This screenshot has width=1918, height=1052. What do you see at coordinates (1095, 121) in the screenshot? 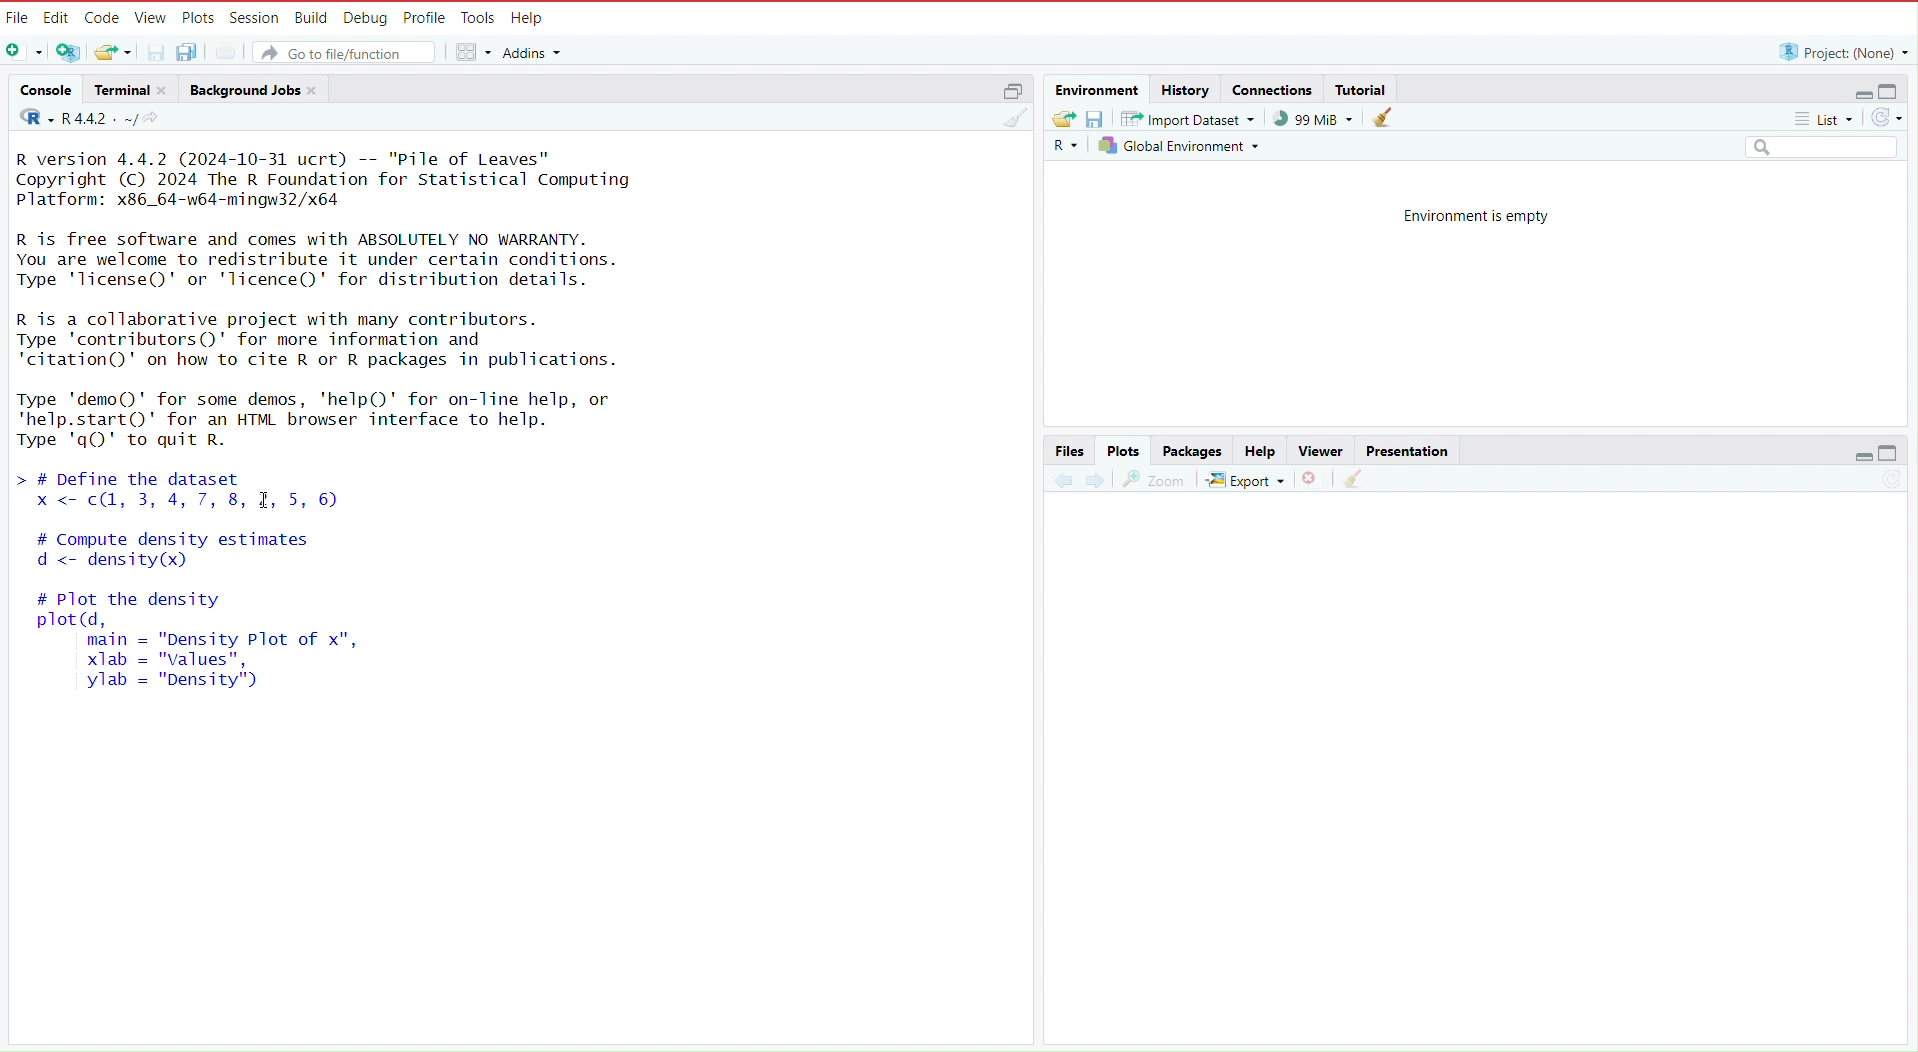
I see `save workspace as` at bounding box center [1095, 121].